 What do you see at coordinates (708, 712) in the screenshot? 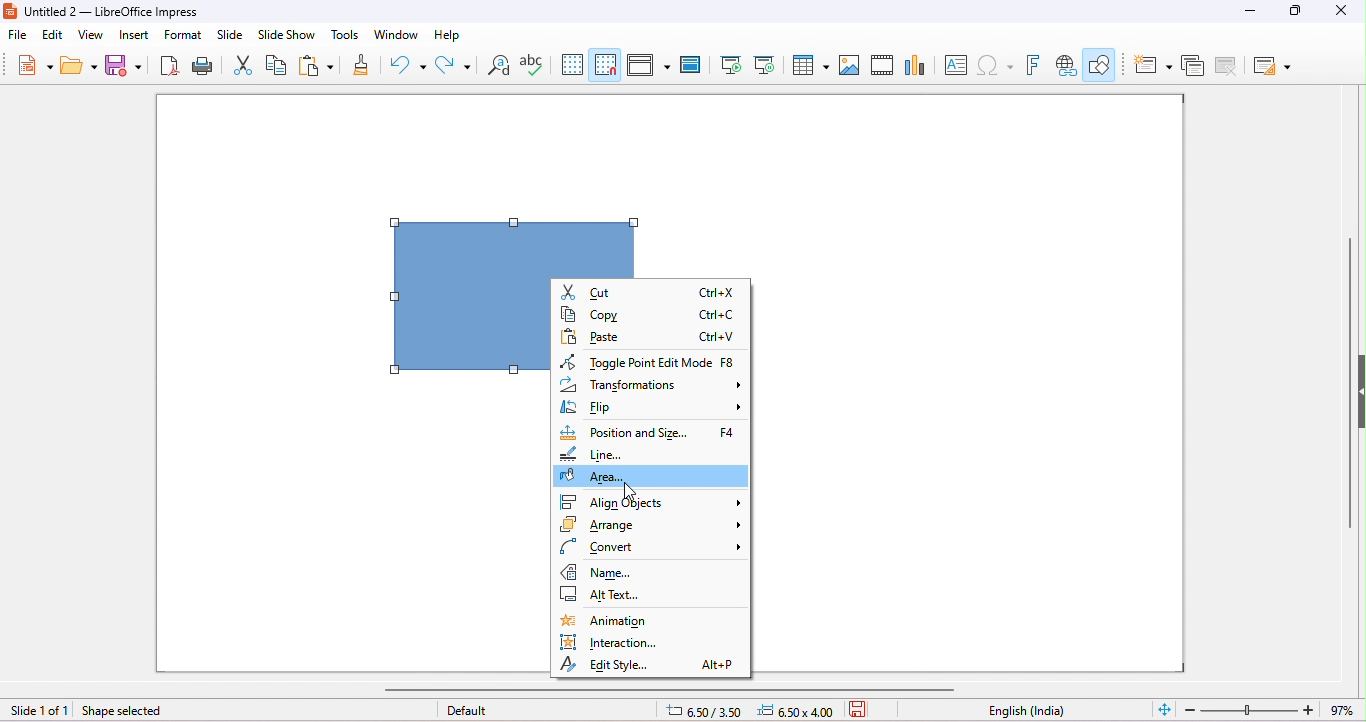
I see `6.50/3.50 (cursor position)` at bounding box center [708, 712].